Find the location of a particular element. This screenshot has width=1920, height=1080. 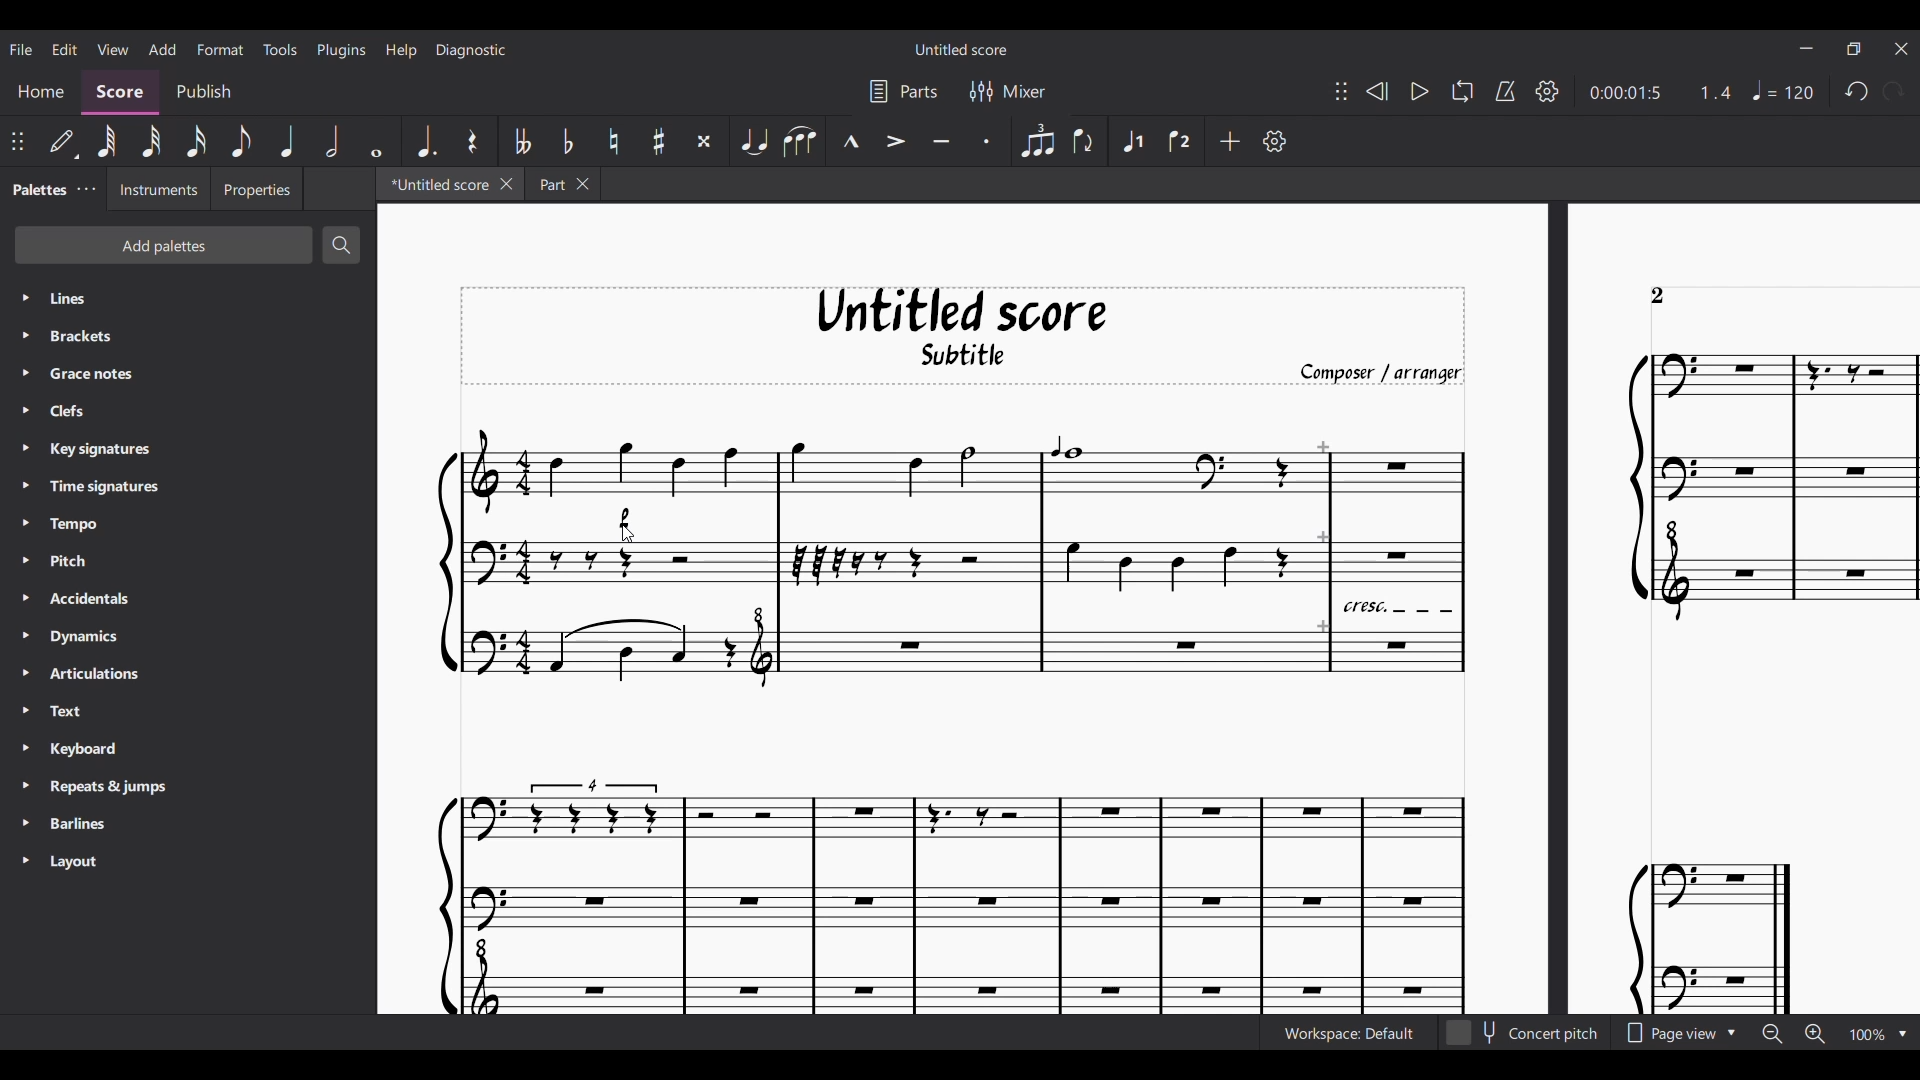

Score title is located at coordinates (961, 49).